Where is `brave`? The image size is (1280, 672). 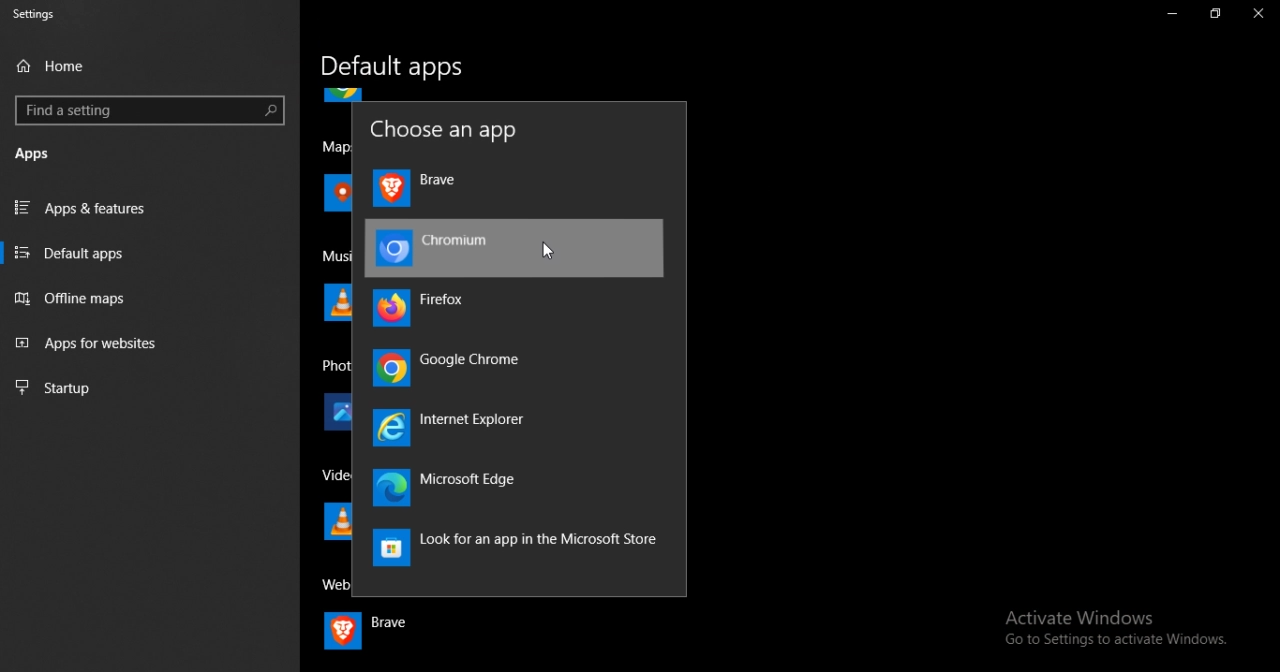 brave is located at coordinates (420, 188).